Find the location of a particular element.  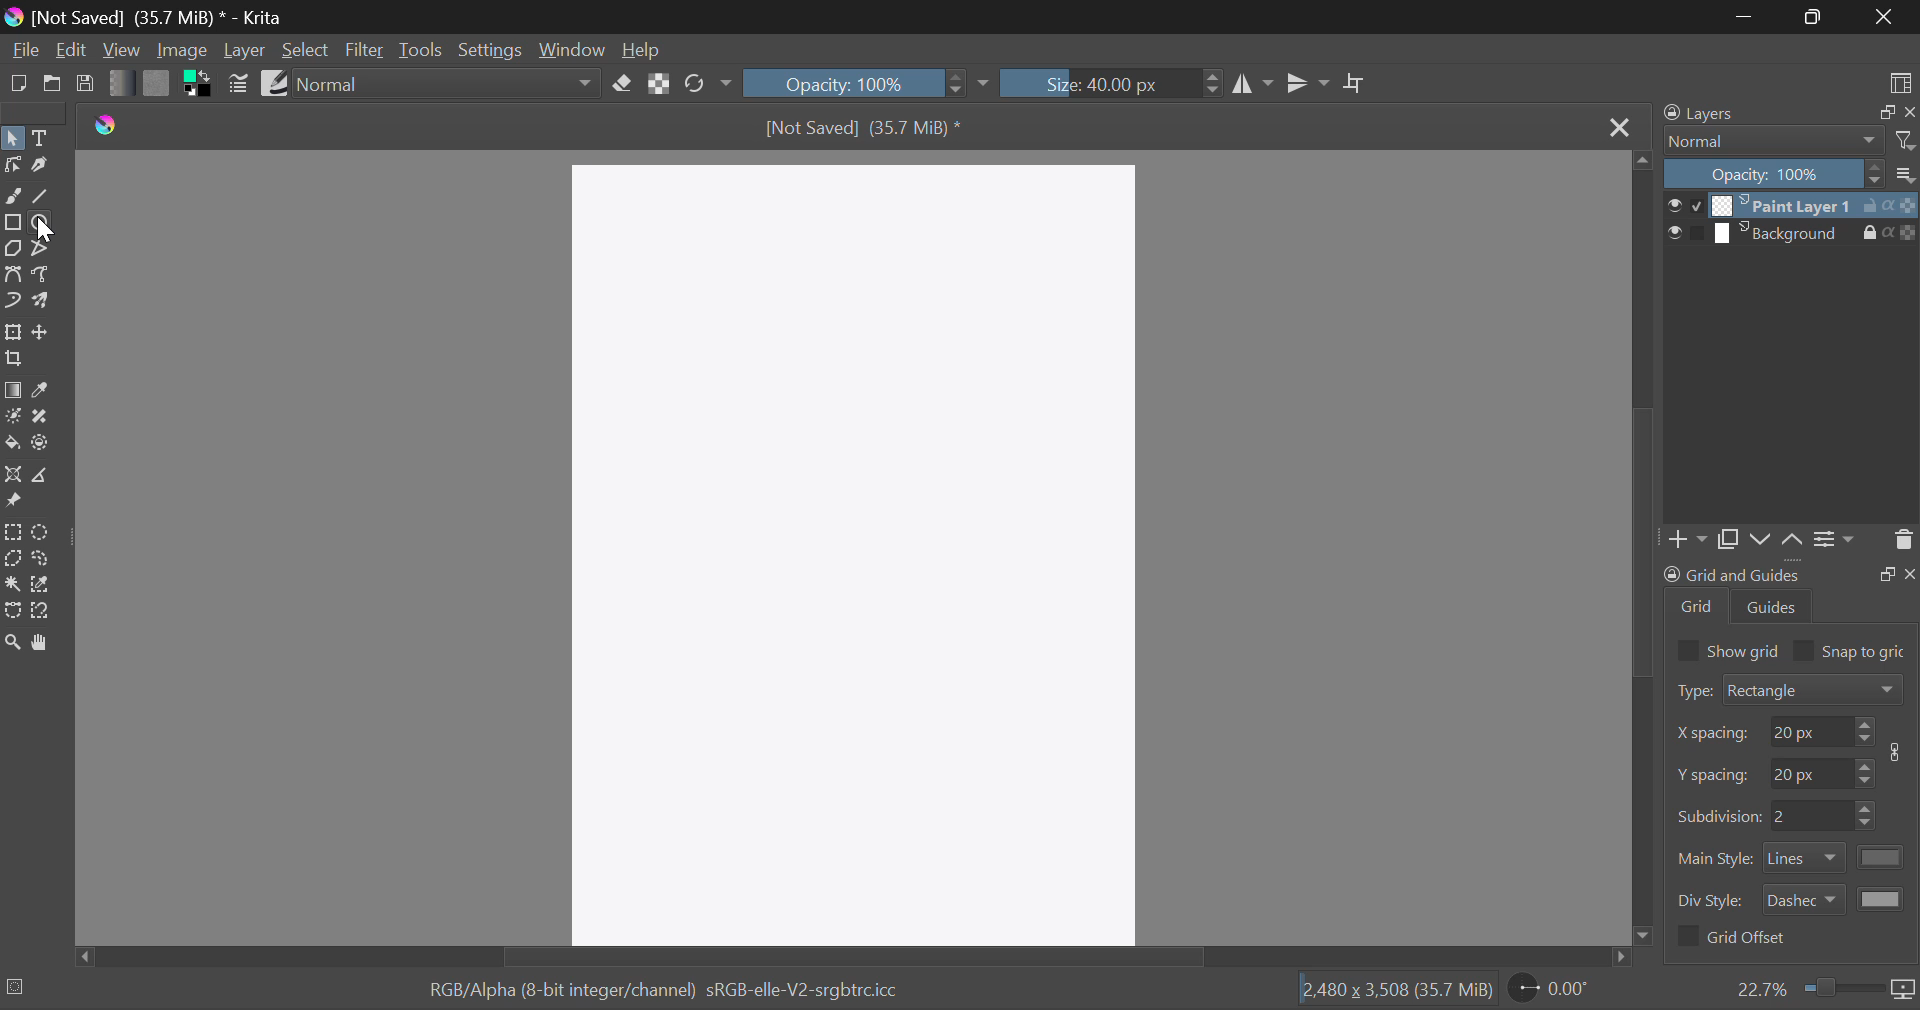

Vertical Mirror Flip is located at coordinates (1254, 84).